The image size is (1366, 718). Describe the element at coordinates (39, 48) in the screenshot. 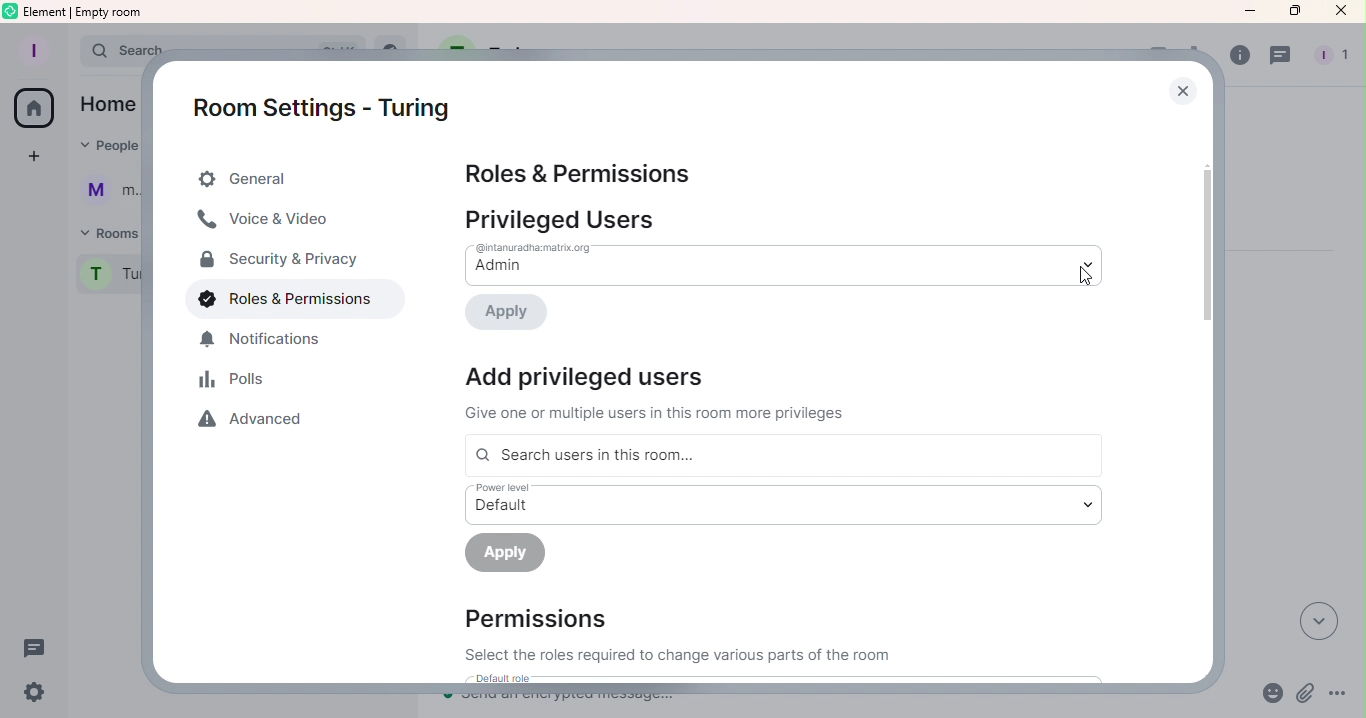

I see `Account` at that location.